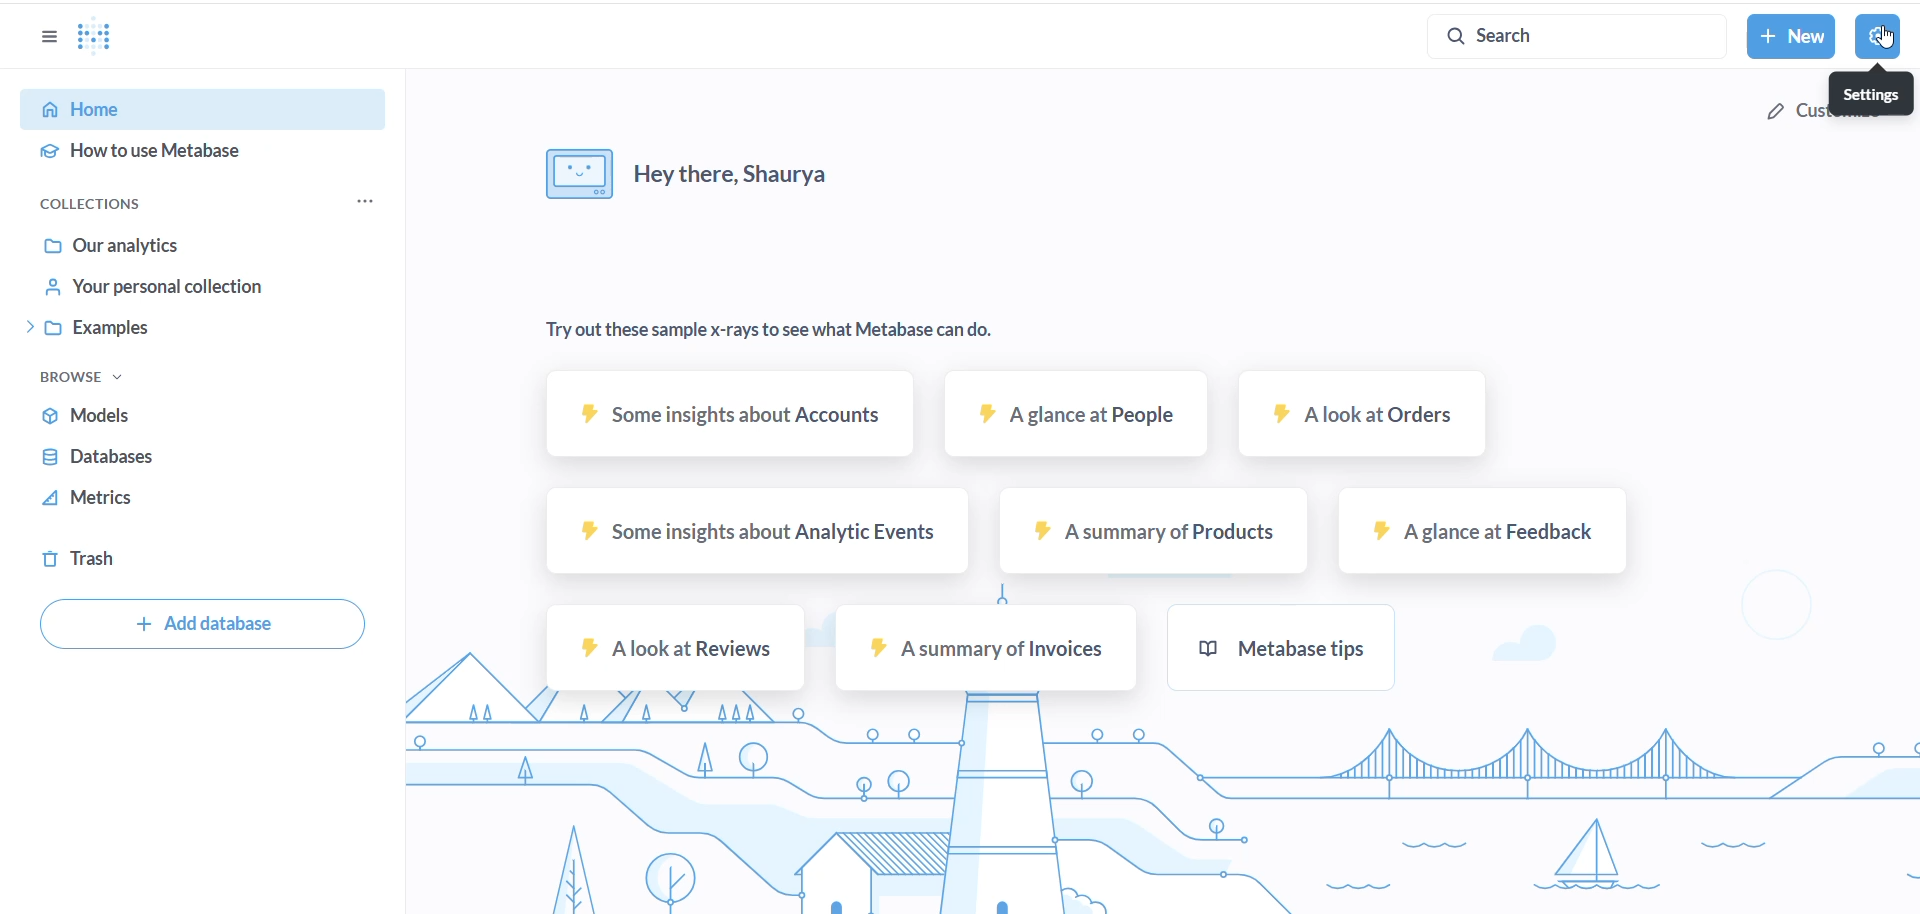 The width and height of the screenshot is (1920, 914). I want to click on A glance at people sample, so click(1071, 420).